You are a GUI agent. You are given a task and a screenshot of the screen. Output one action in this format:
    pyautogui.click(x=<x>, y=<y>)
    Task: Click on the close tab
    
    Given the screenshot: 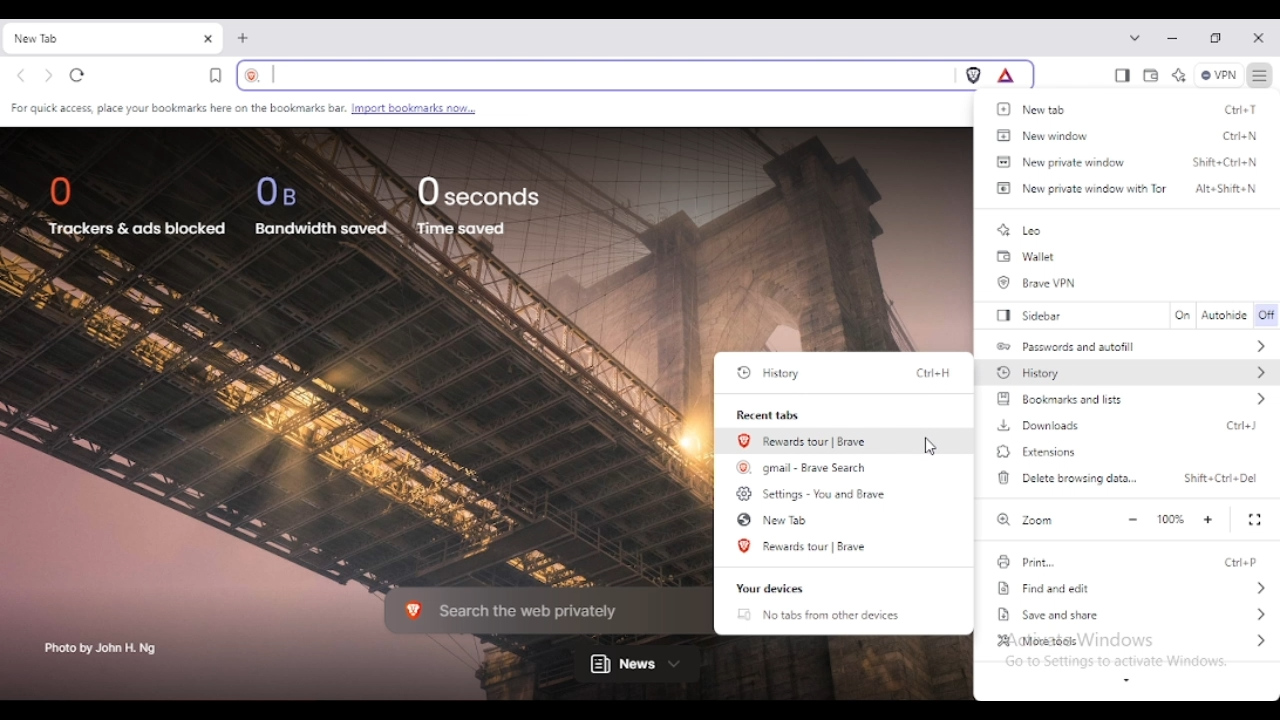 What is the action you would take?
    pyautogui.click(x=208, y=39)
    